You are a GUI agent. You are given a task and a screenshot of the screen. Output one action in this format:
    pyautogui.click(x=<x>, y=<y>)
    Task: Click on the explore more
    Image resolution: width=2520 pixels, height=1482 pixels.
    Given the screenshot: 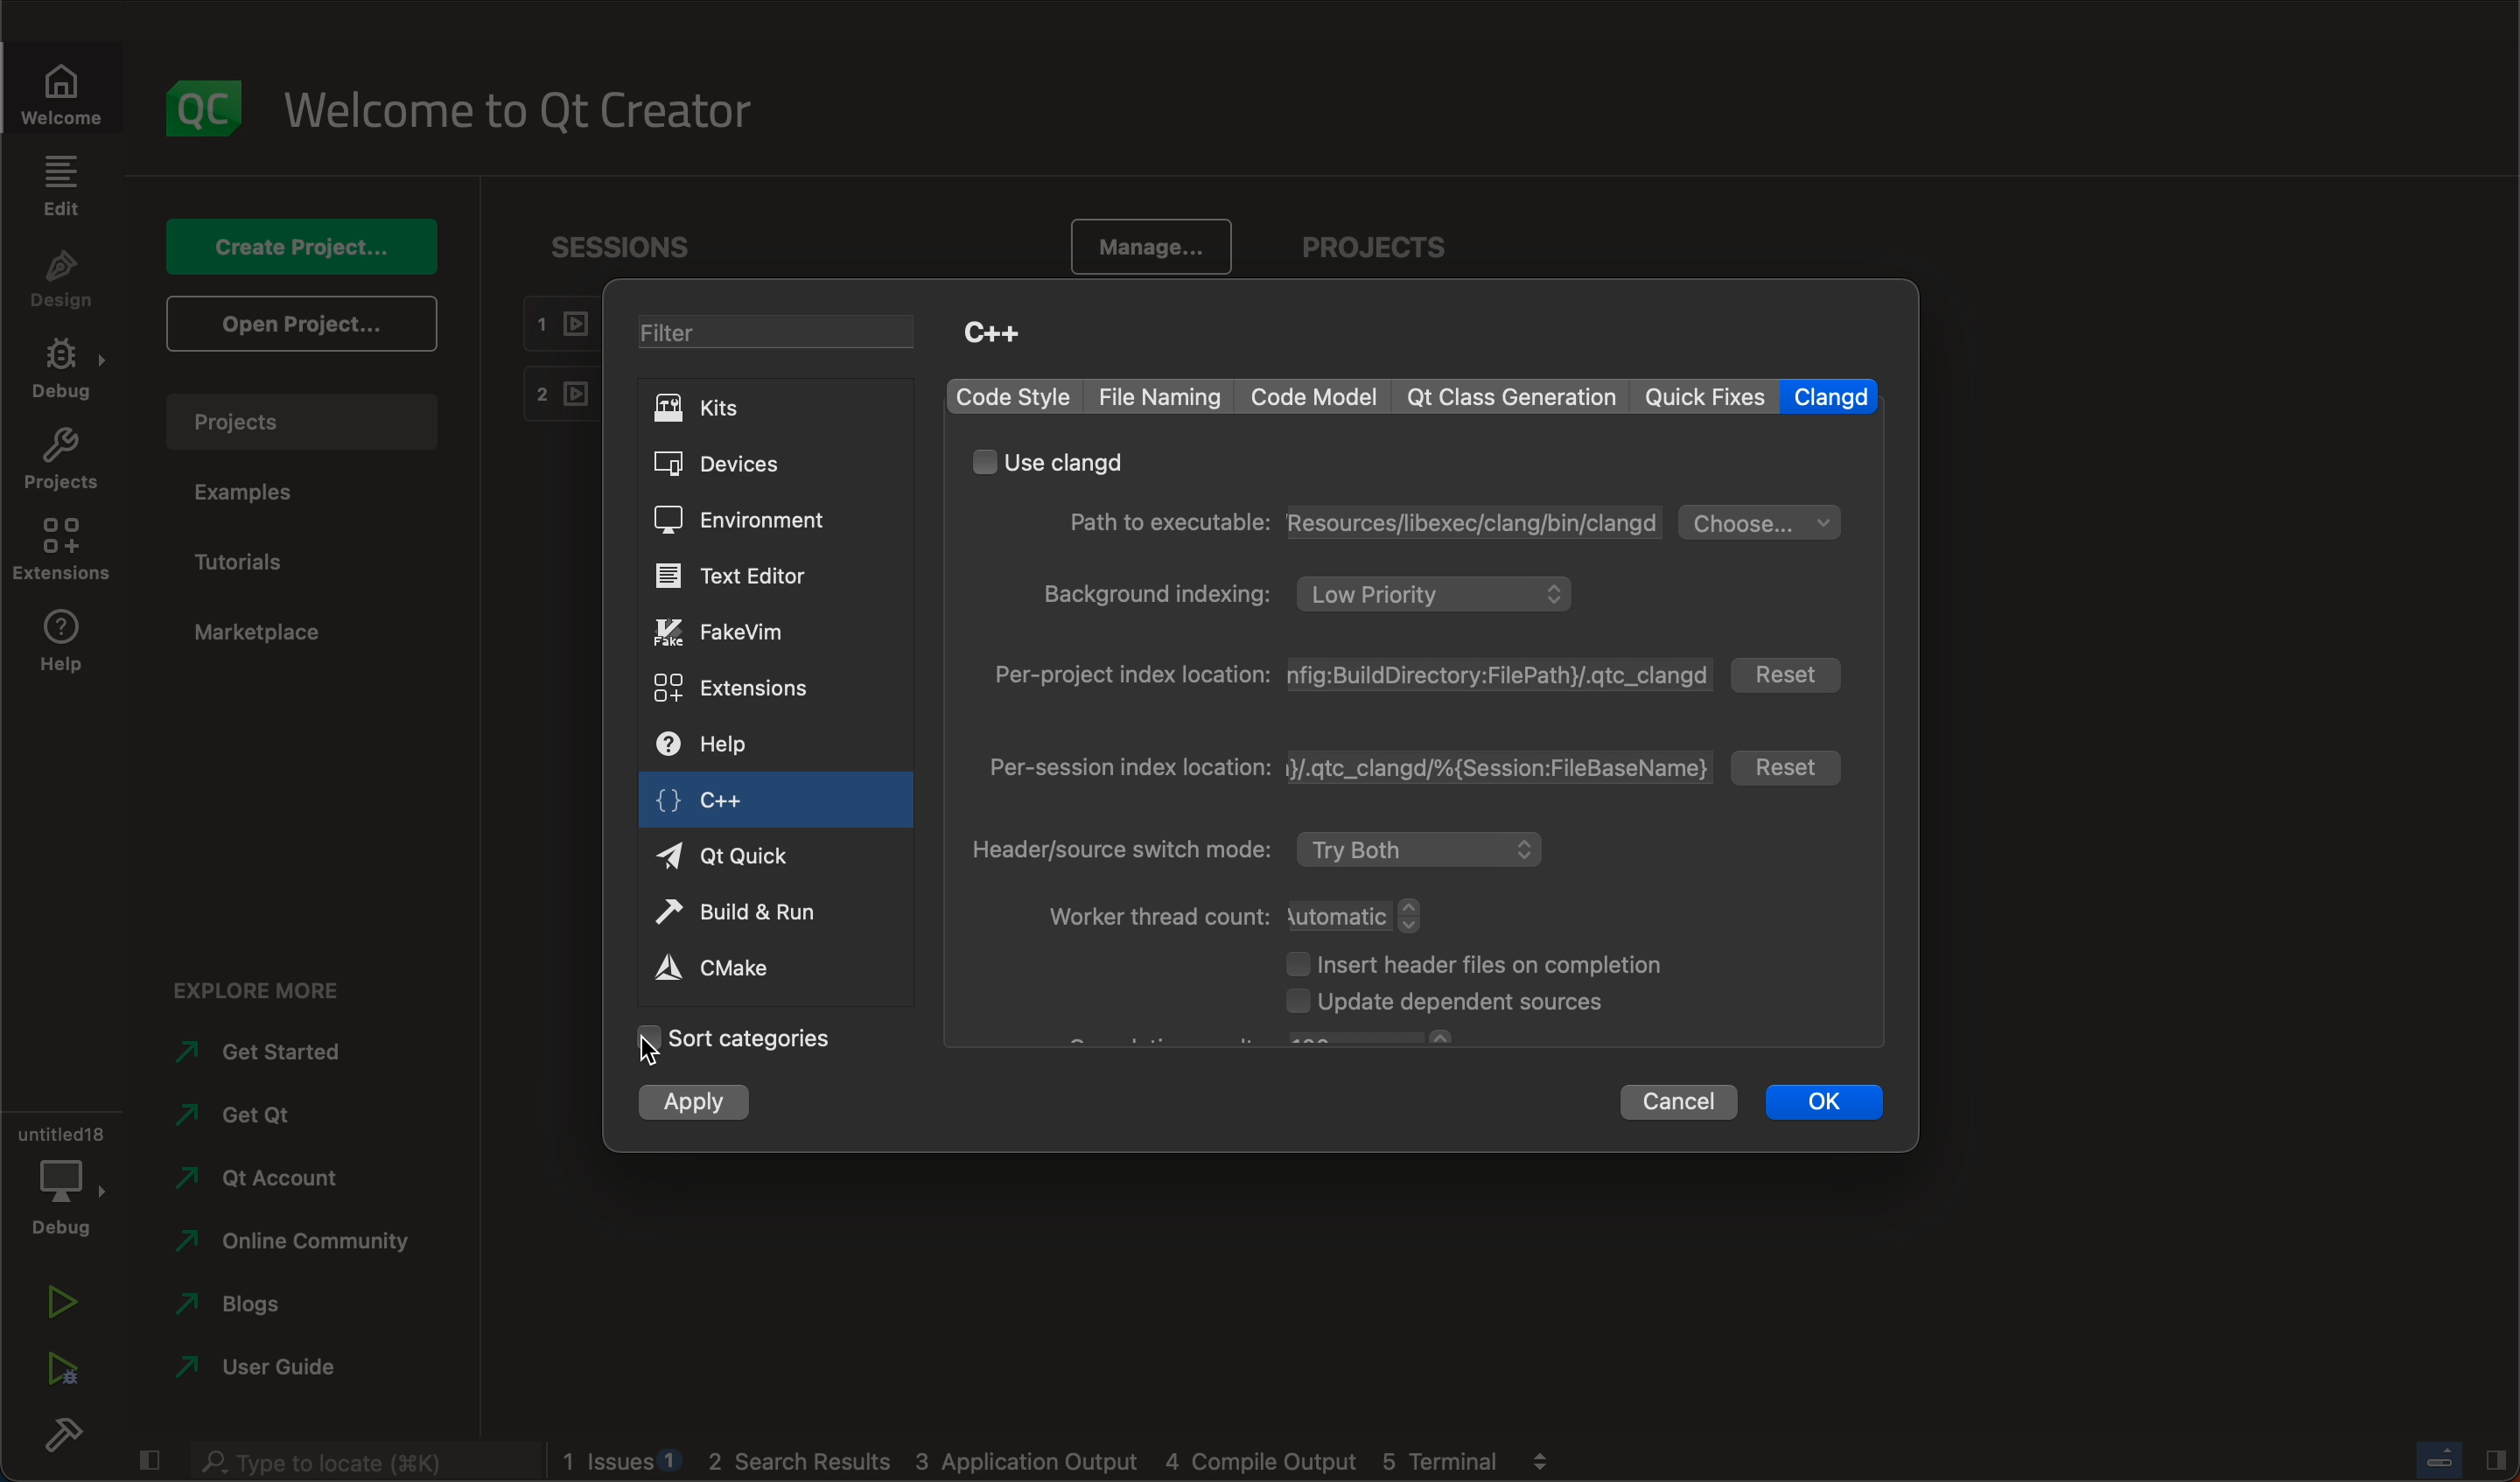 What is the action you would take?
    pyautogui.click(x=268, y=989)
    